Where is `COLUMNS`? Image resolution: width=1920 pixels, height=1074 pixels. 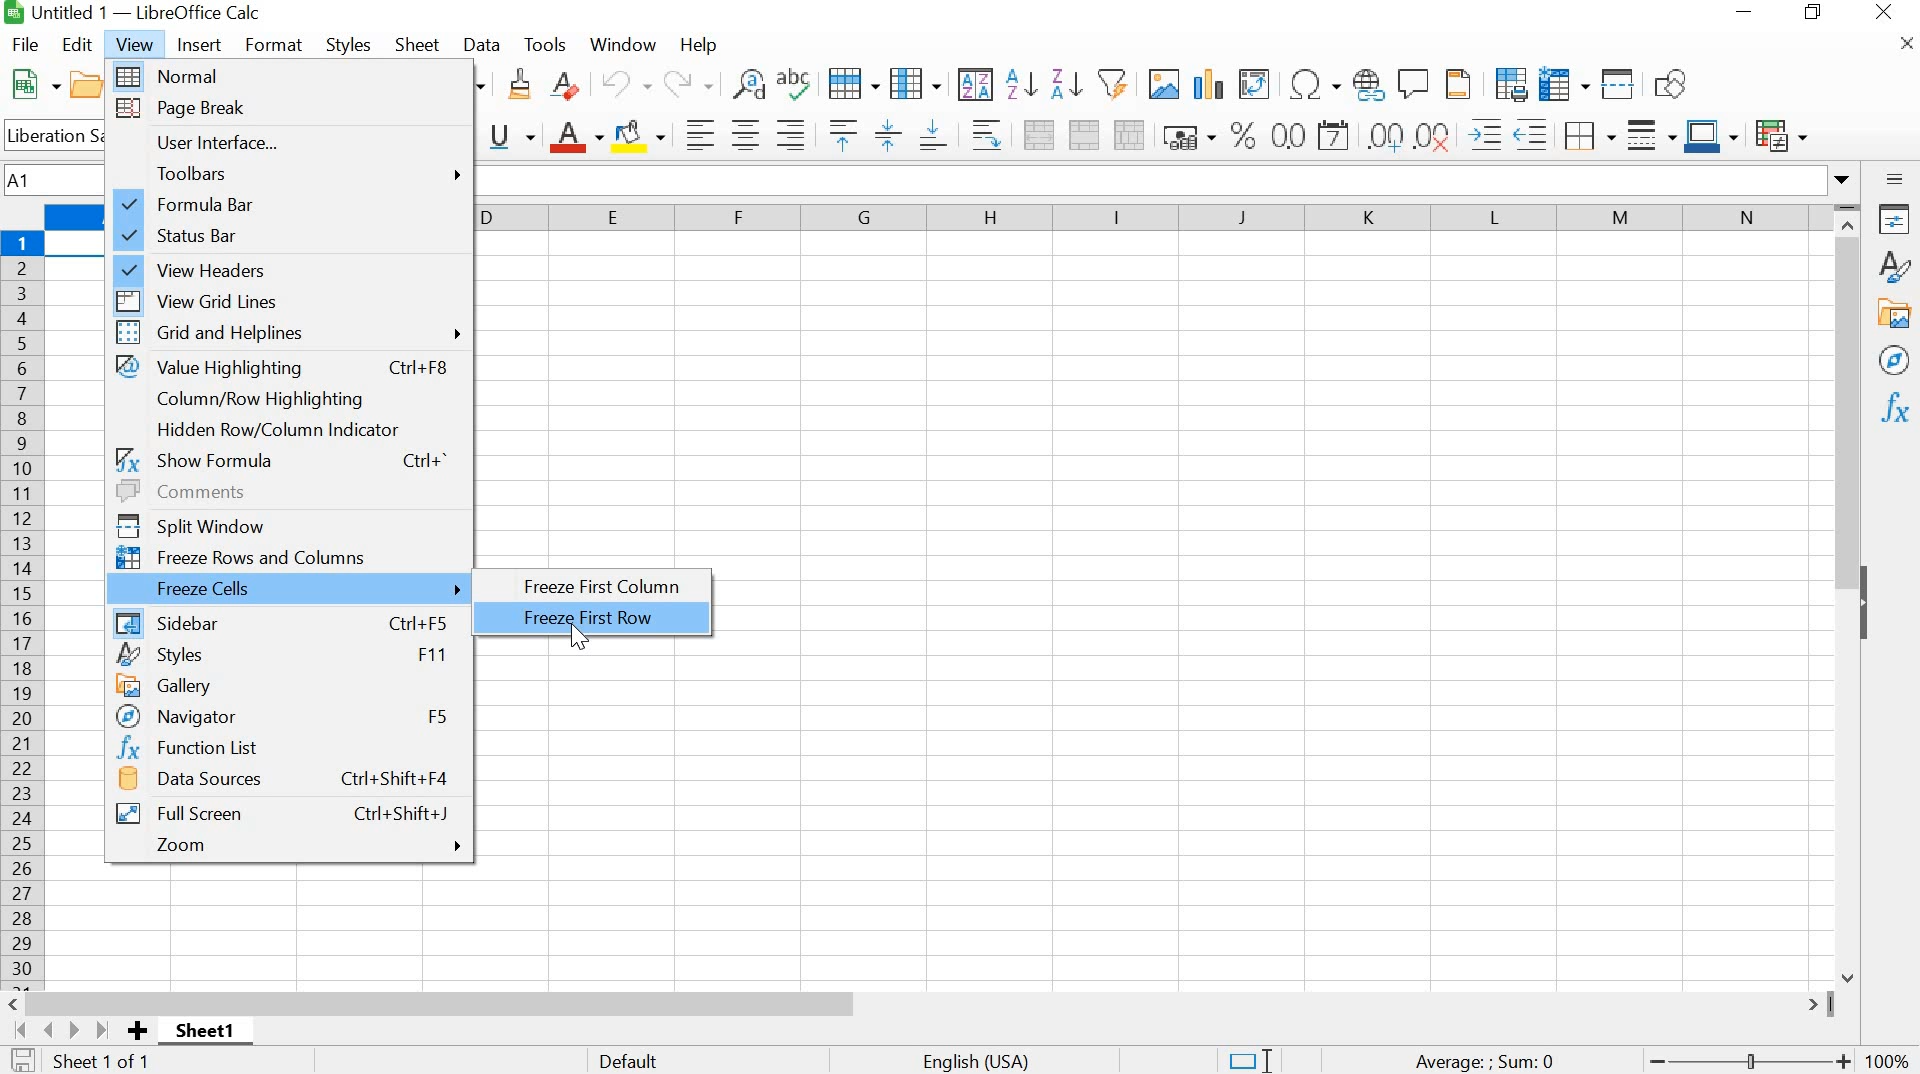
COLUMNS is located at coordinates (1153, 220).